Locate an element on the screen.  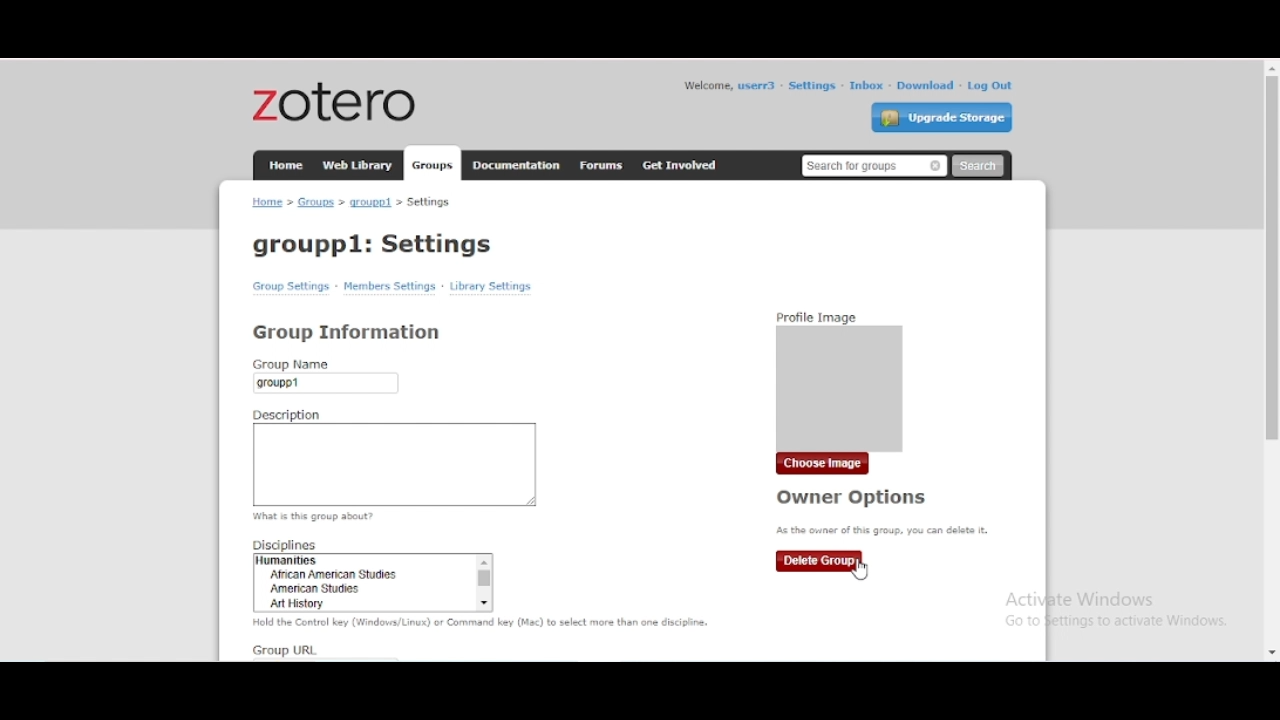
search is located at coordinates (978, 166).